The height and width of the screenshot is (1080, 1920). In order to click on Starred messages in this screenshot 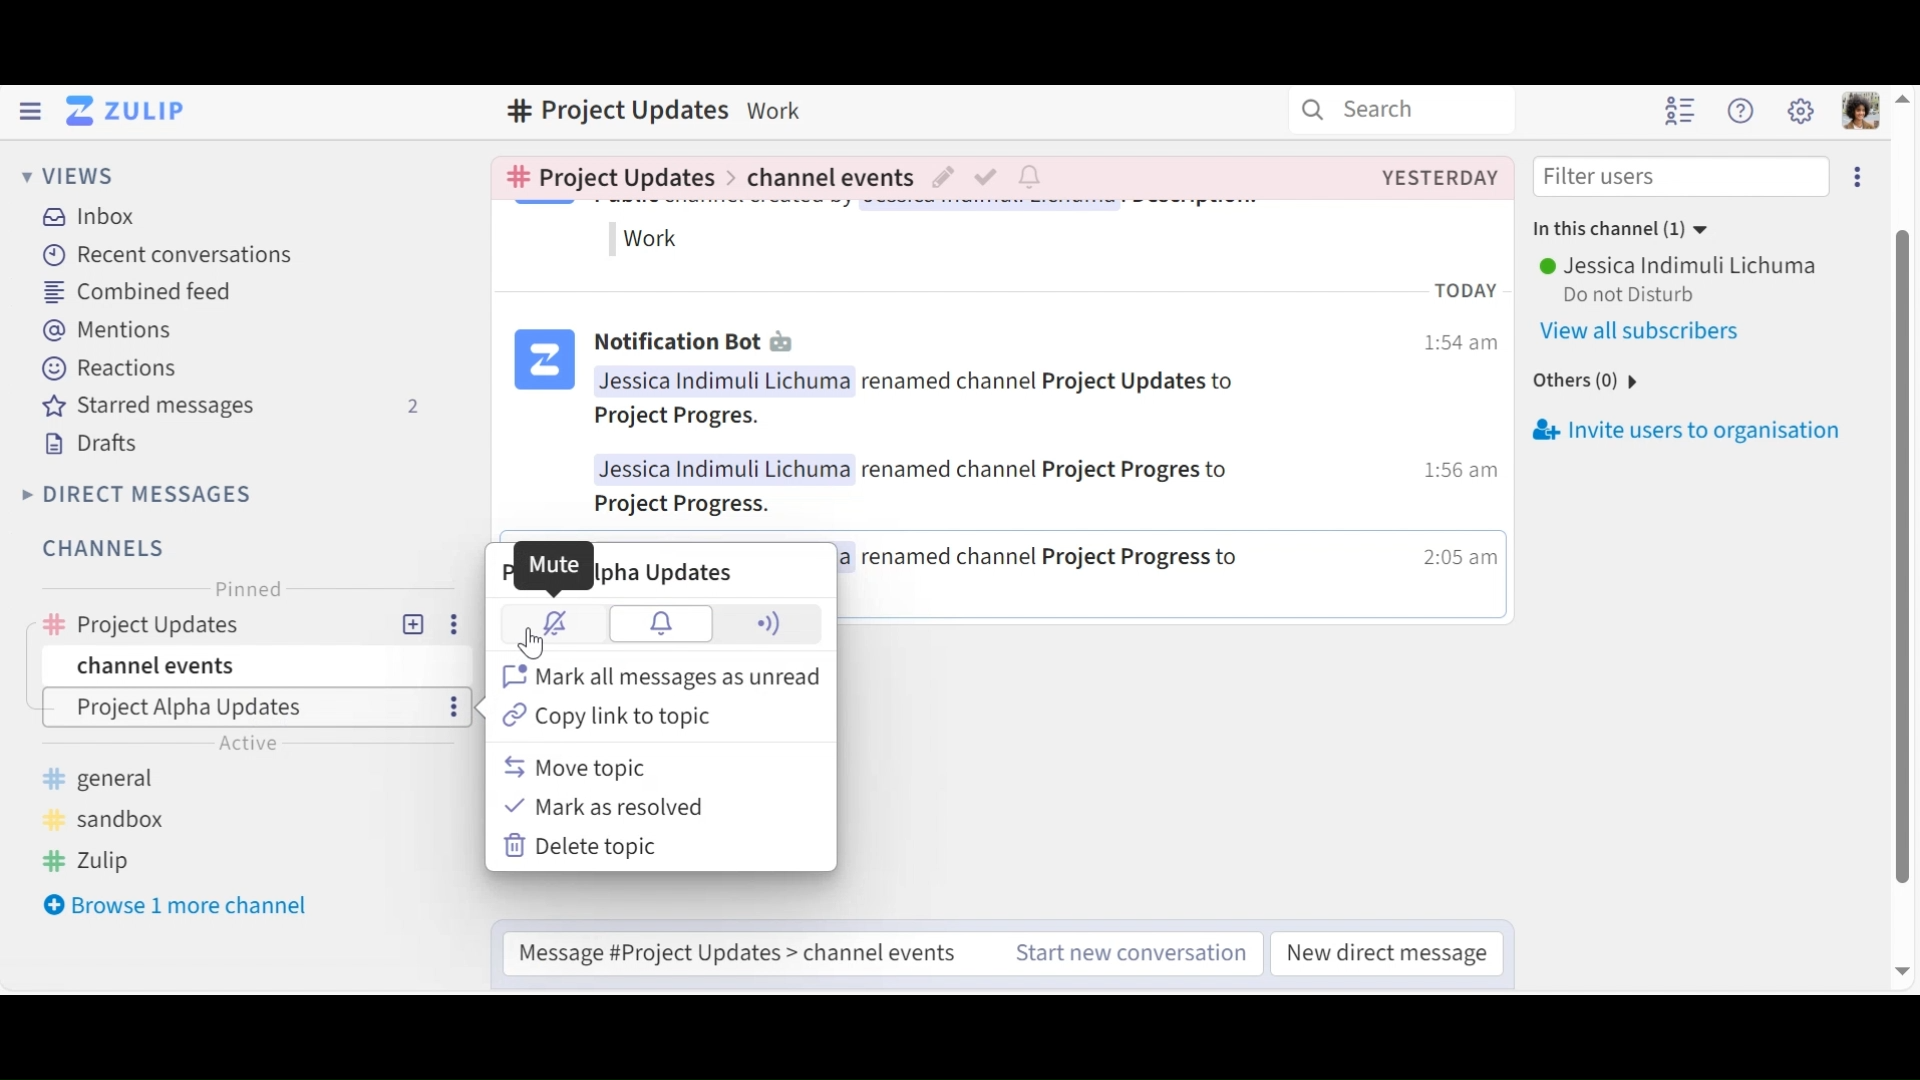, I will do `click(227, 407)`.